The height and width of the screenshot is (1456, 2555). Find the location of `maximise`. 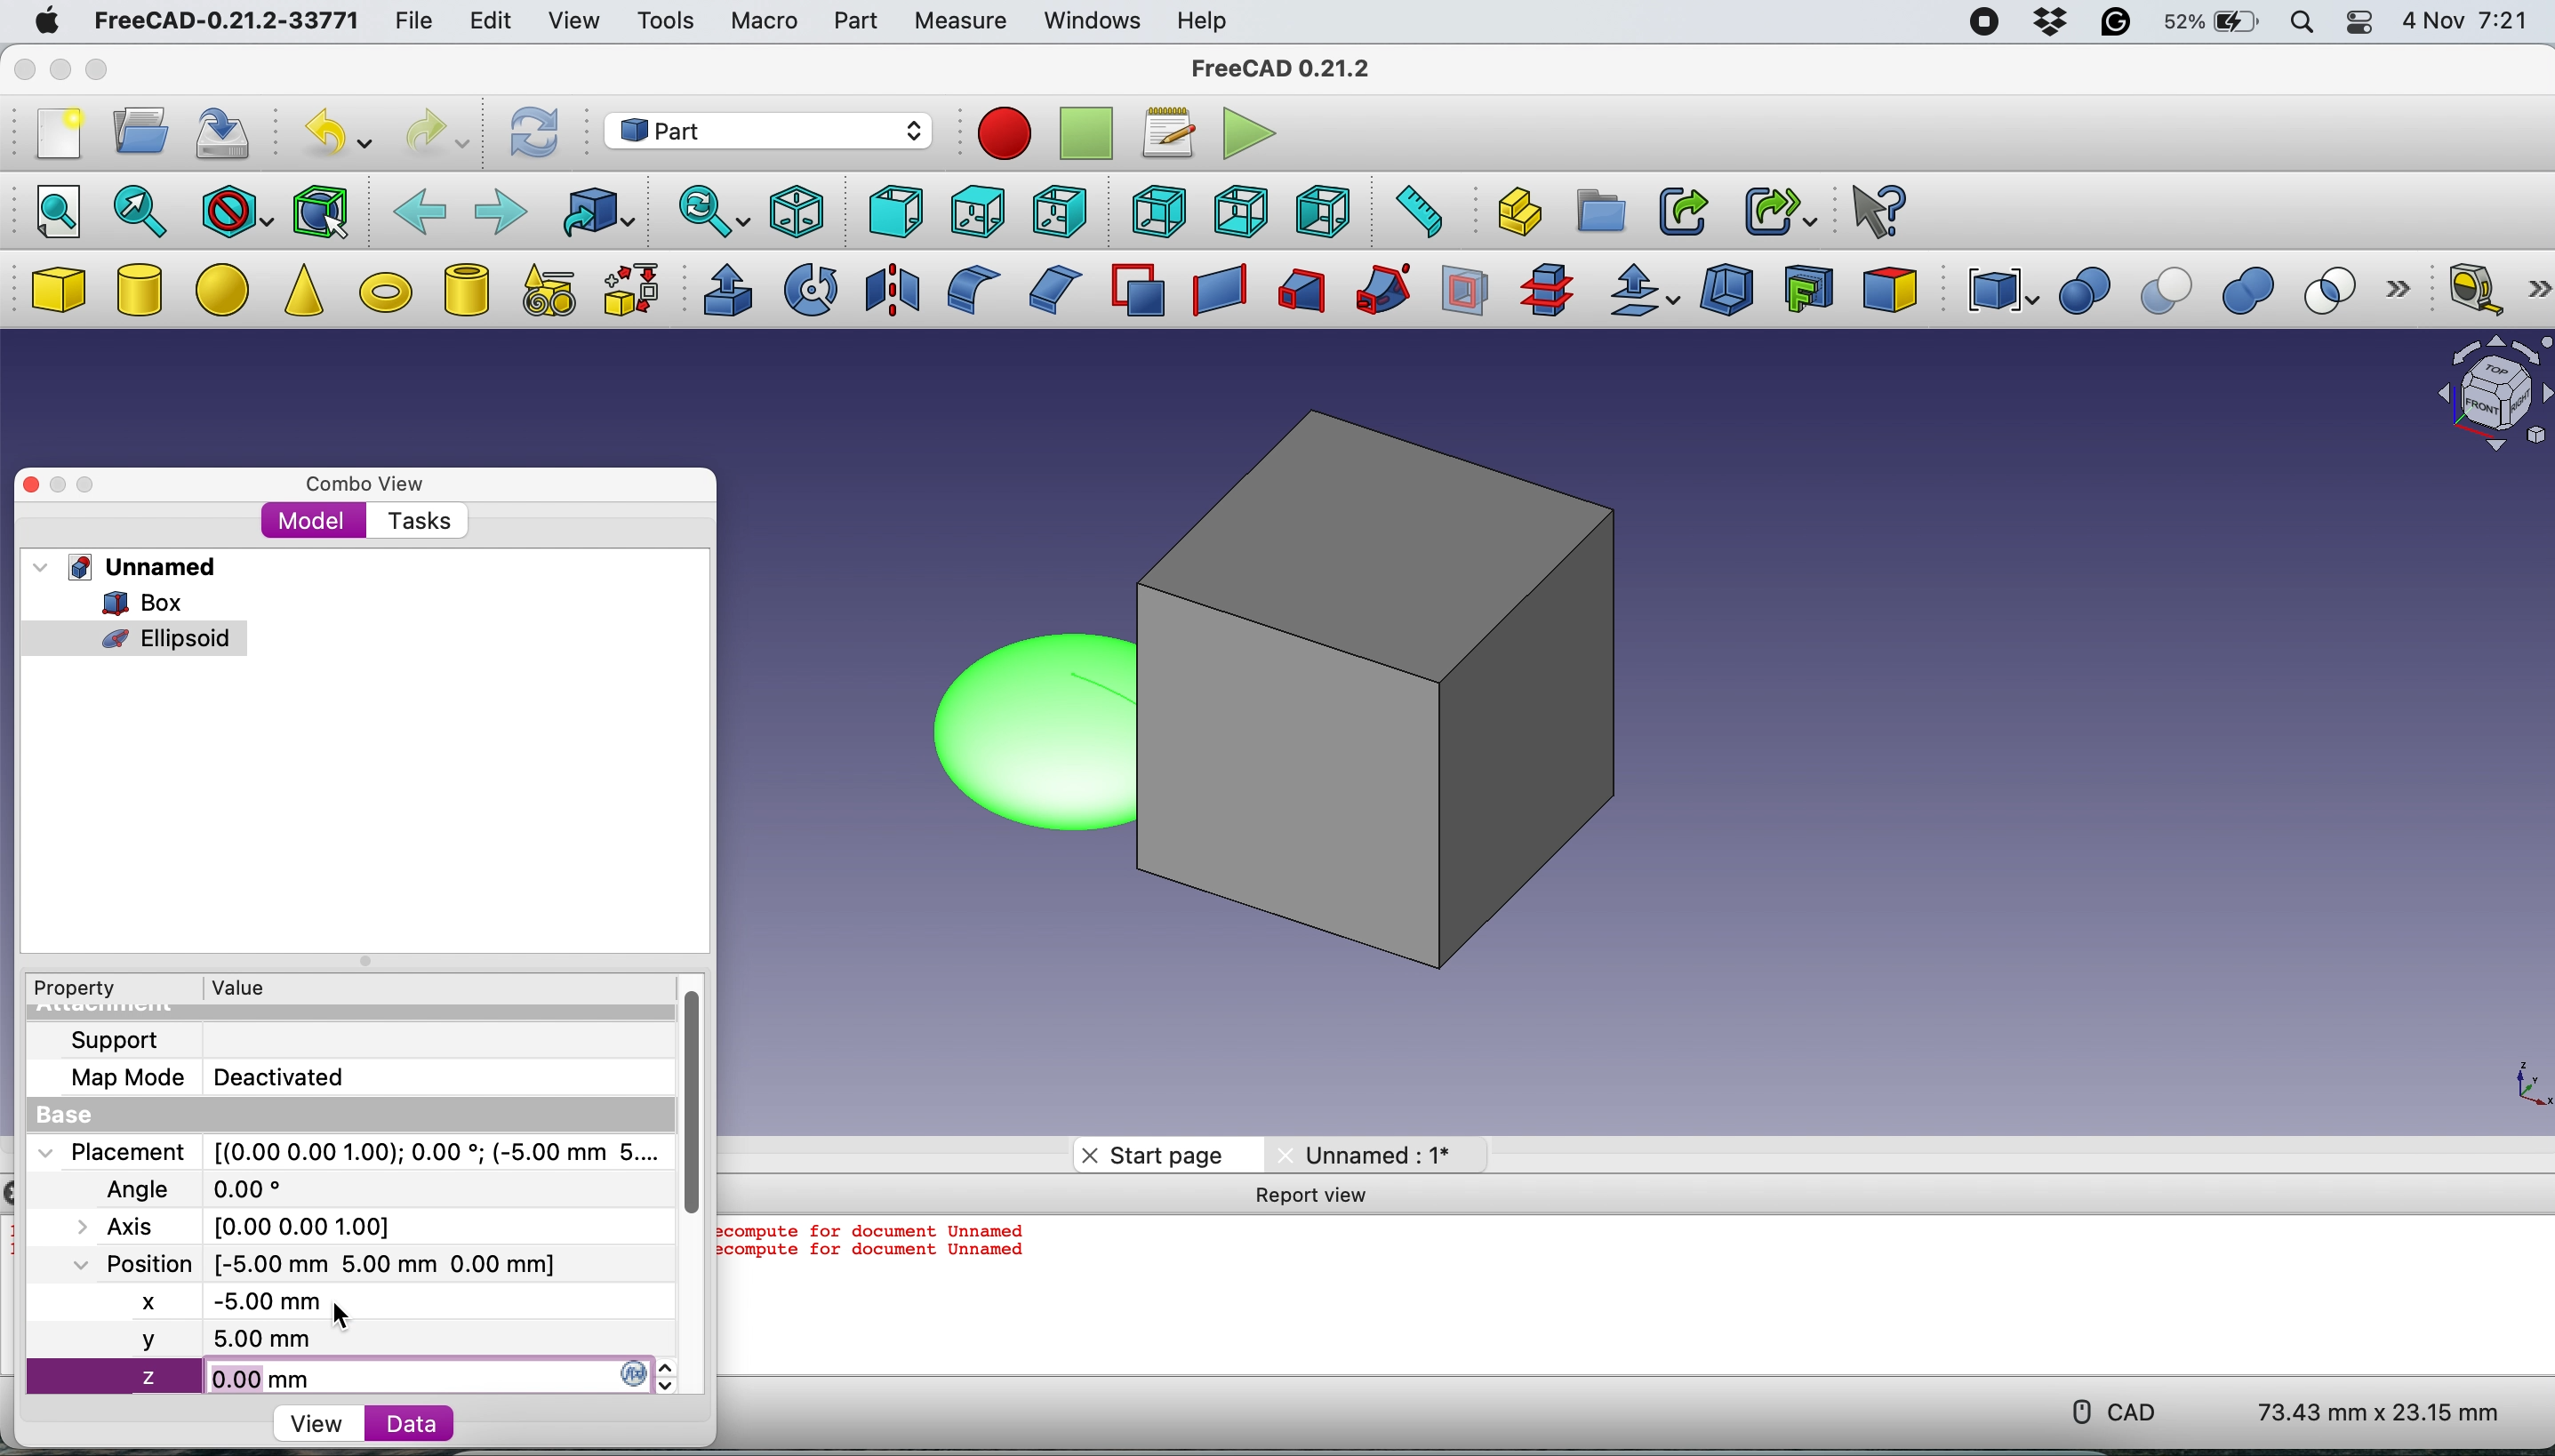

maximise is located at coordinates (97, 71).